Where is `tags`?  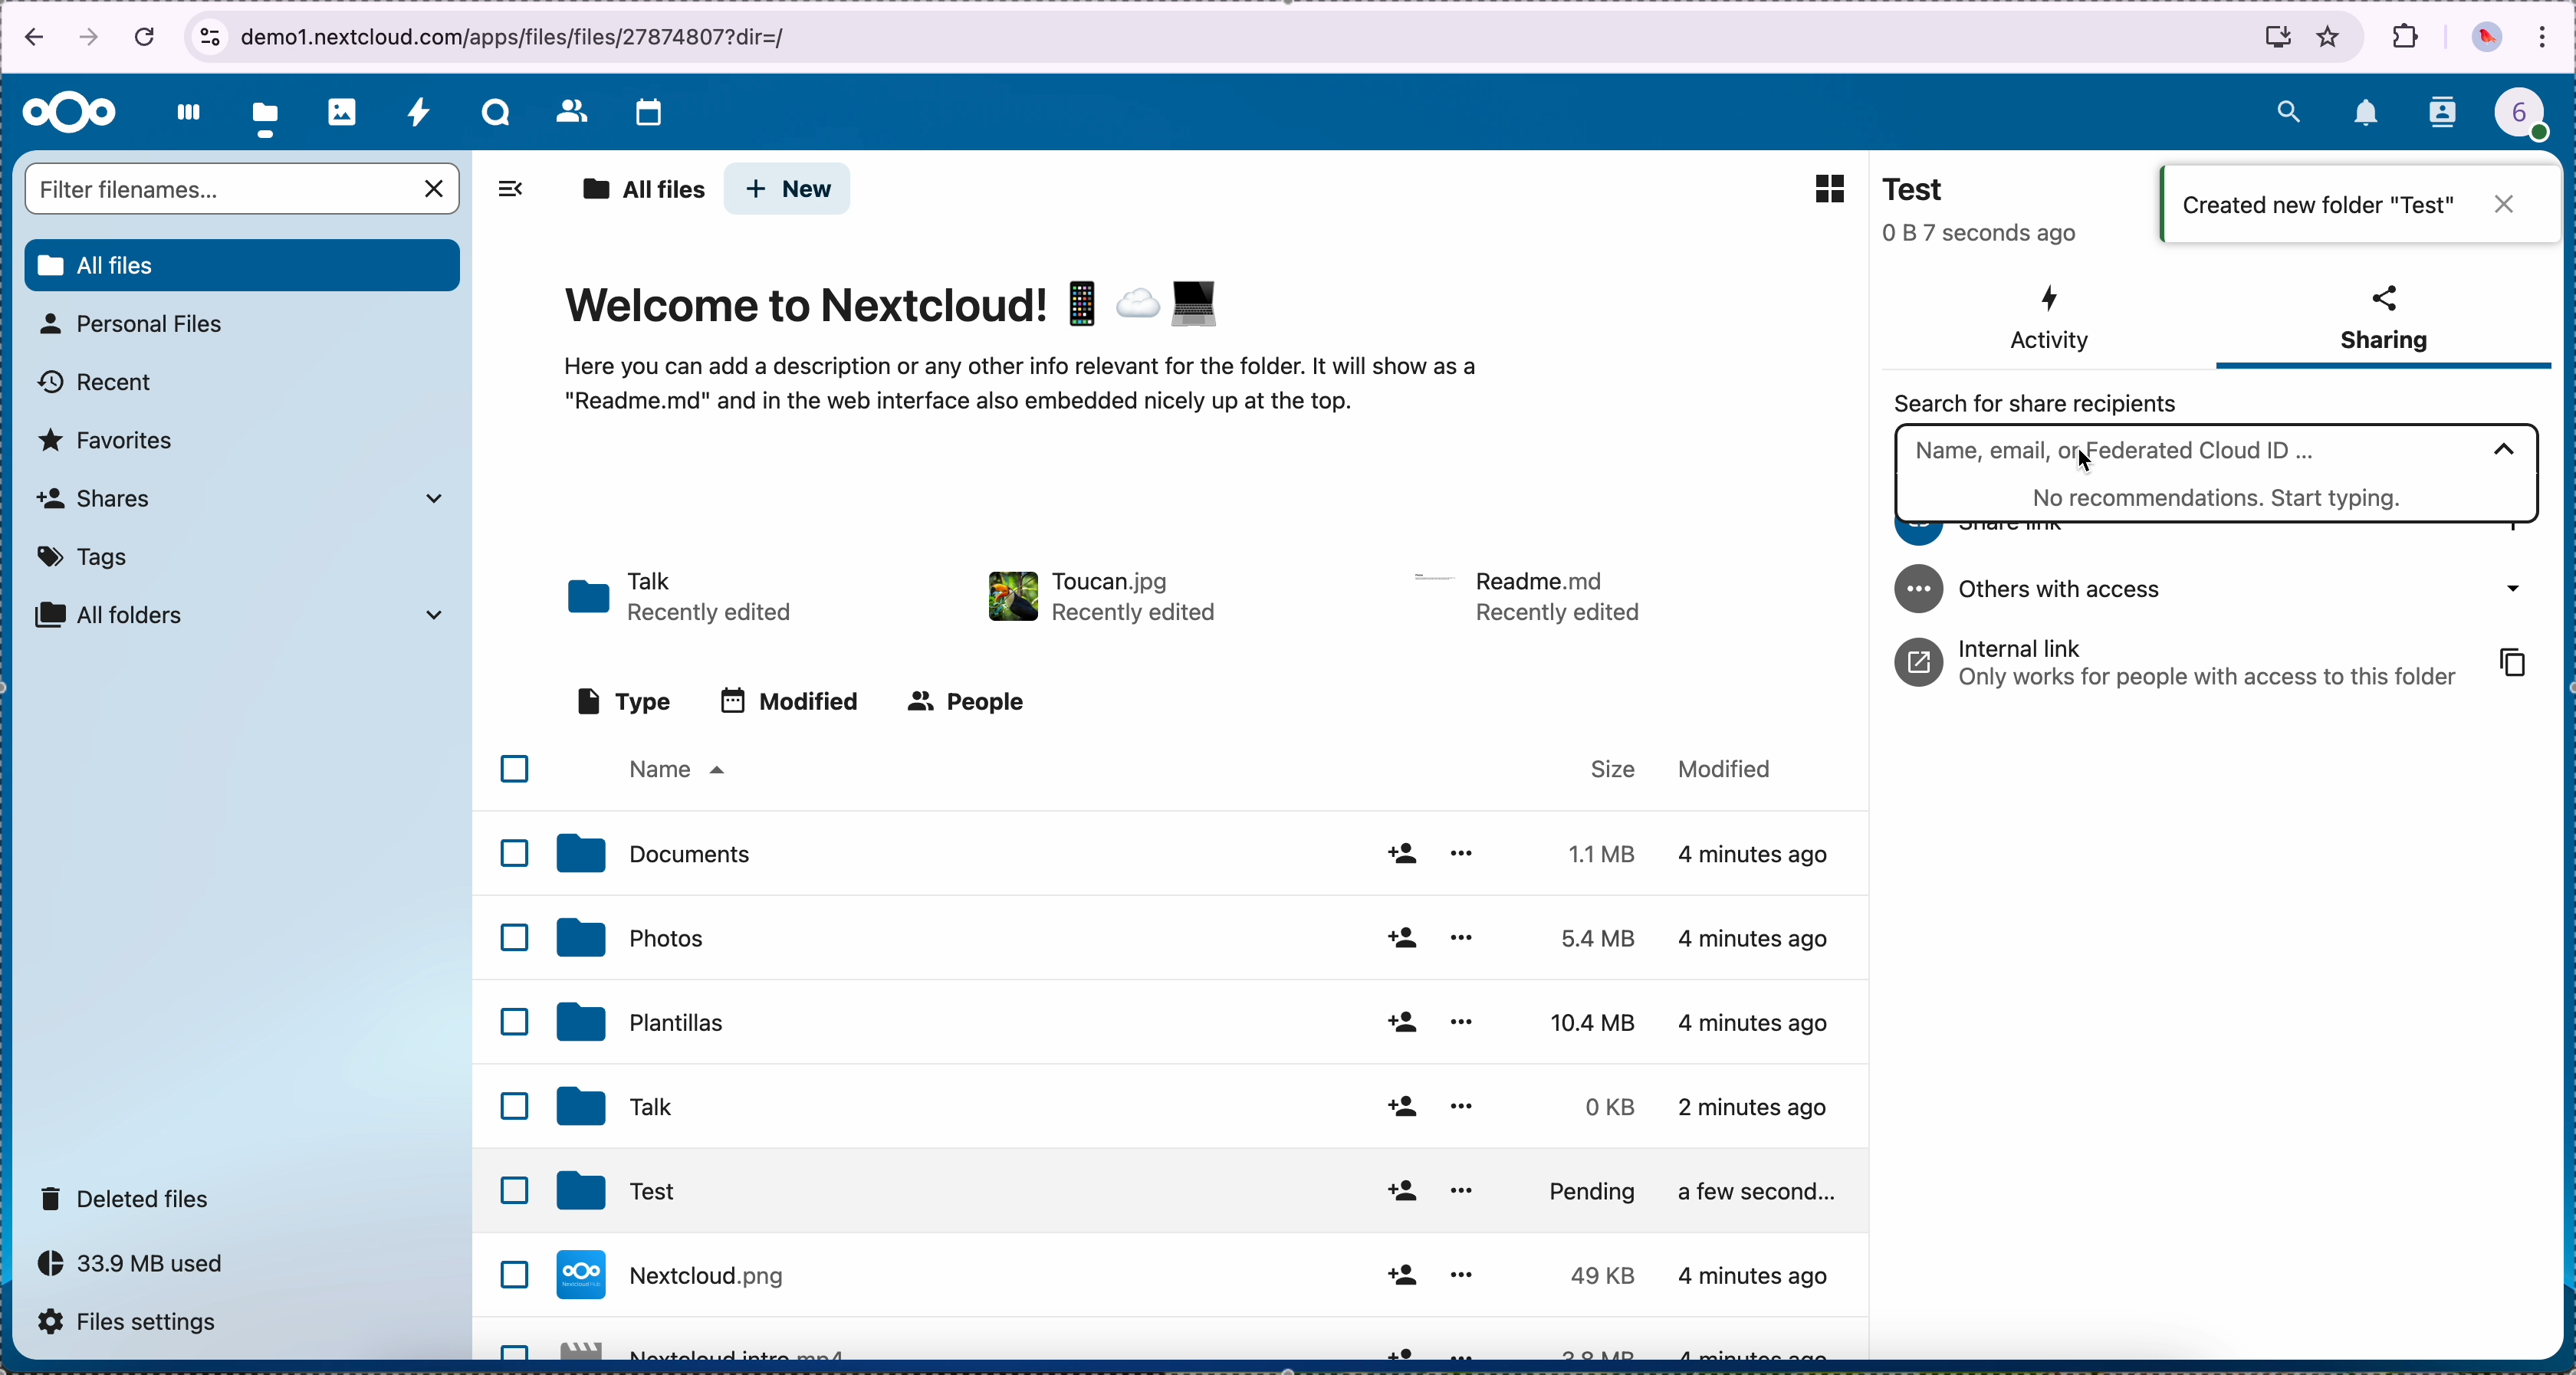
tags is located at coordinates (85, 557).